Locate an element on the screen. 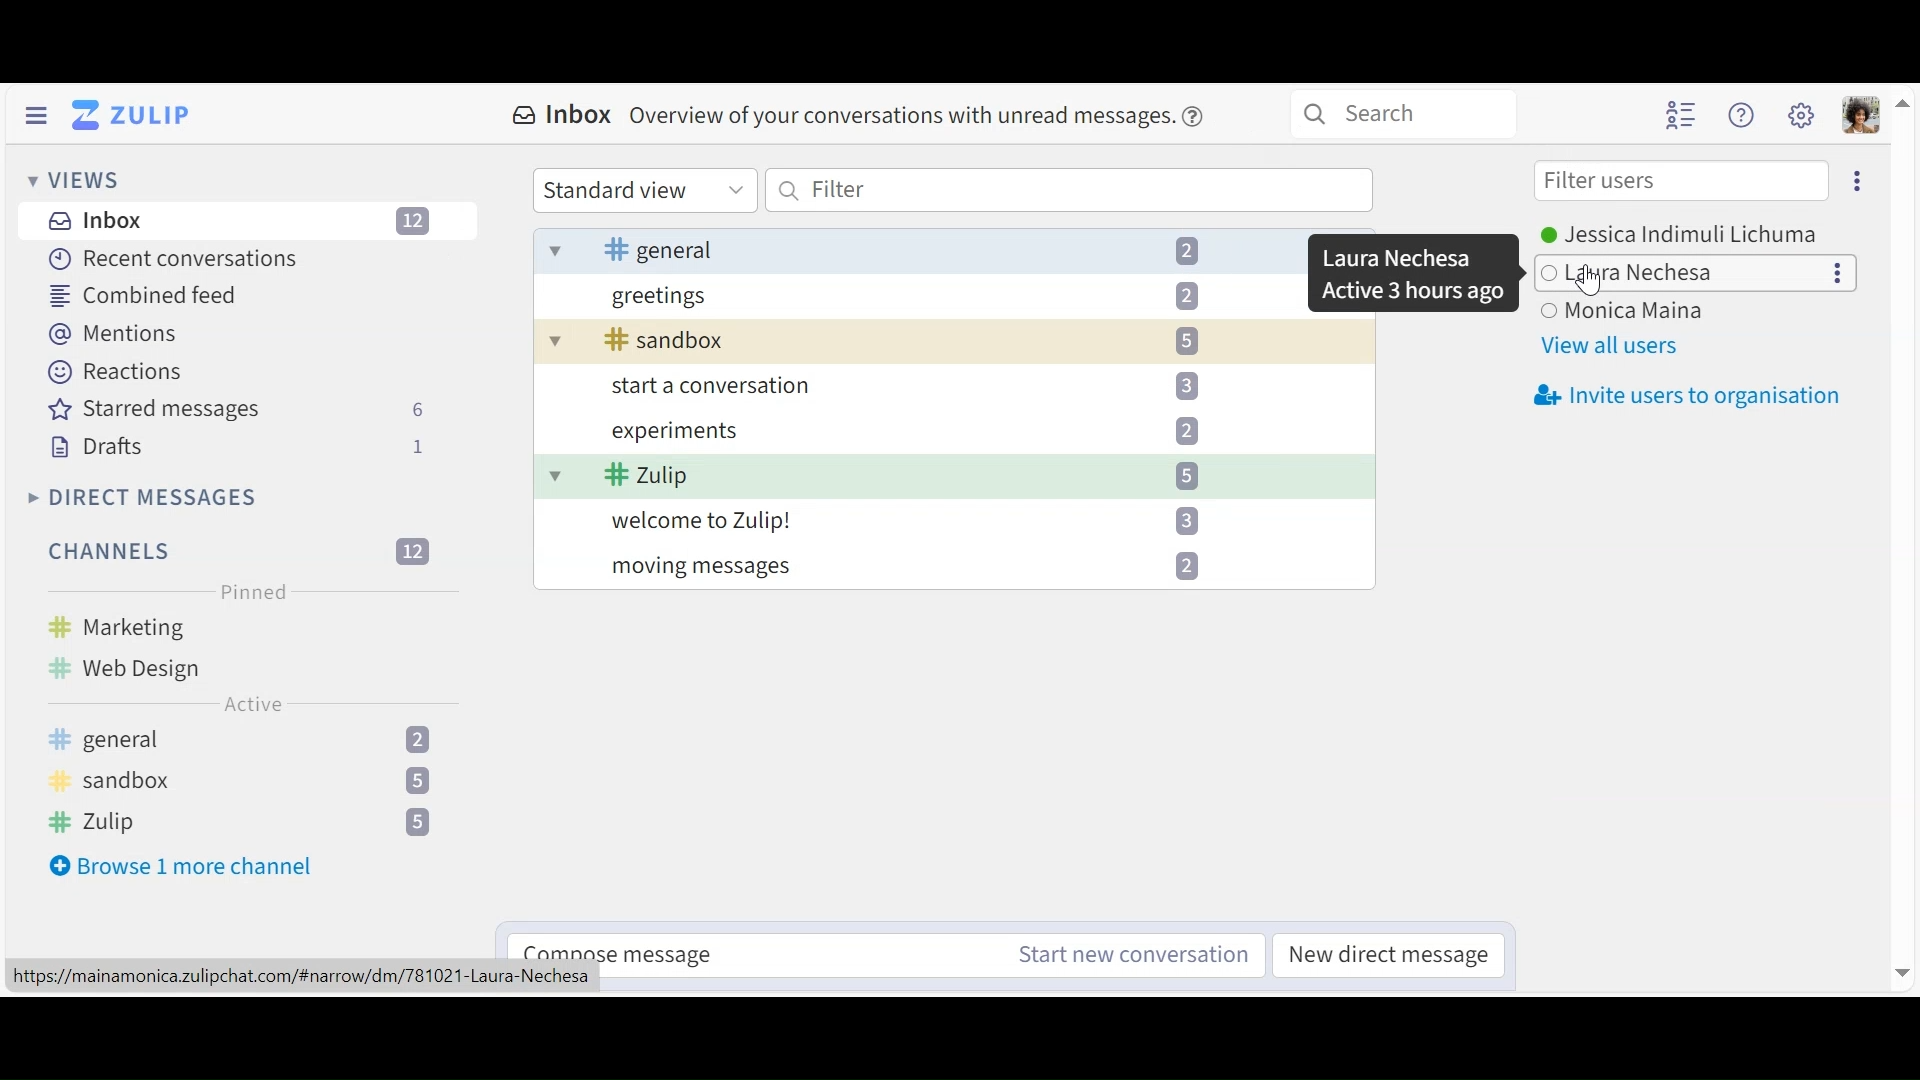 This screenshot has height=1080, width=1920. Personal menu is located at coordinates (1862, 114).